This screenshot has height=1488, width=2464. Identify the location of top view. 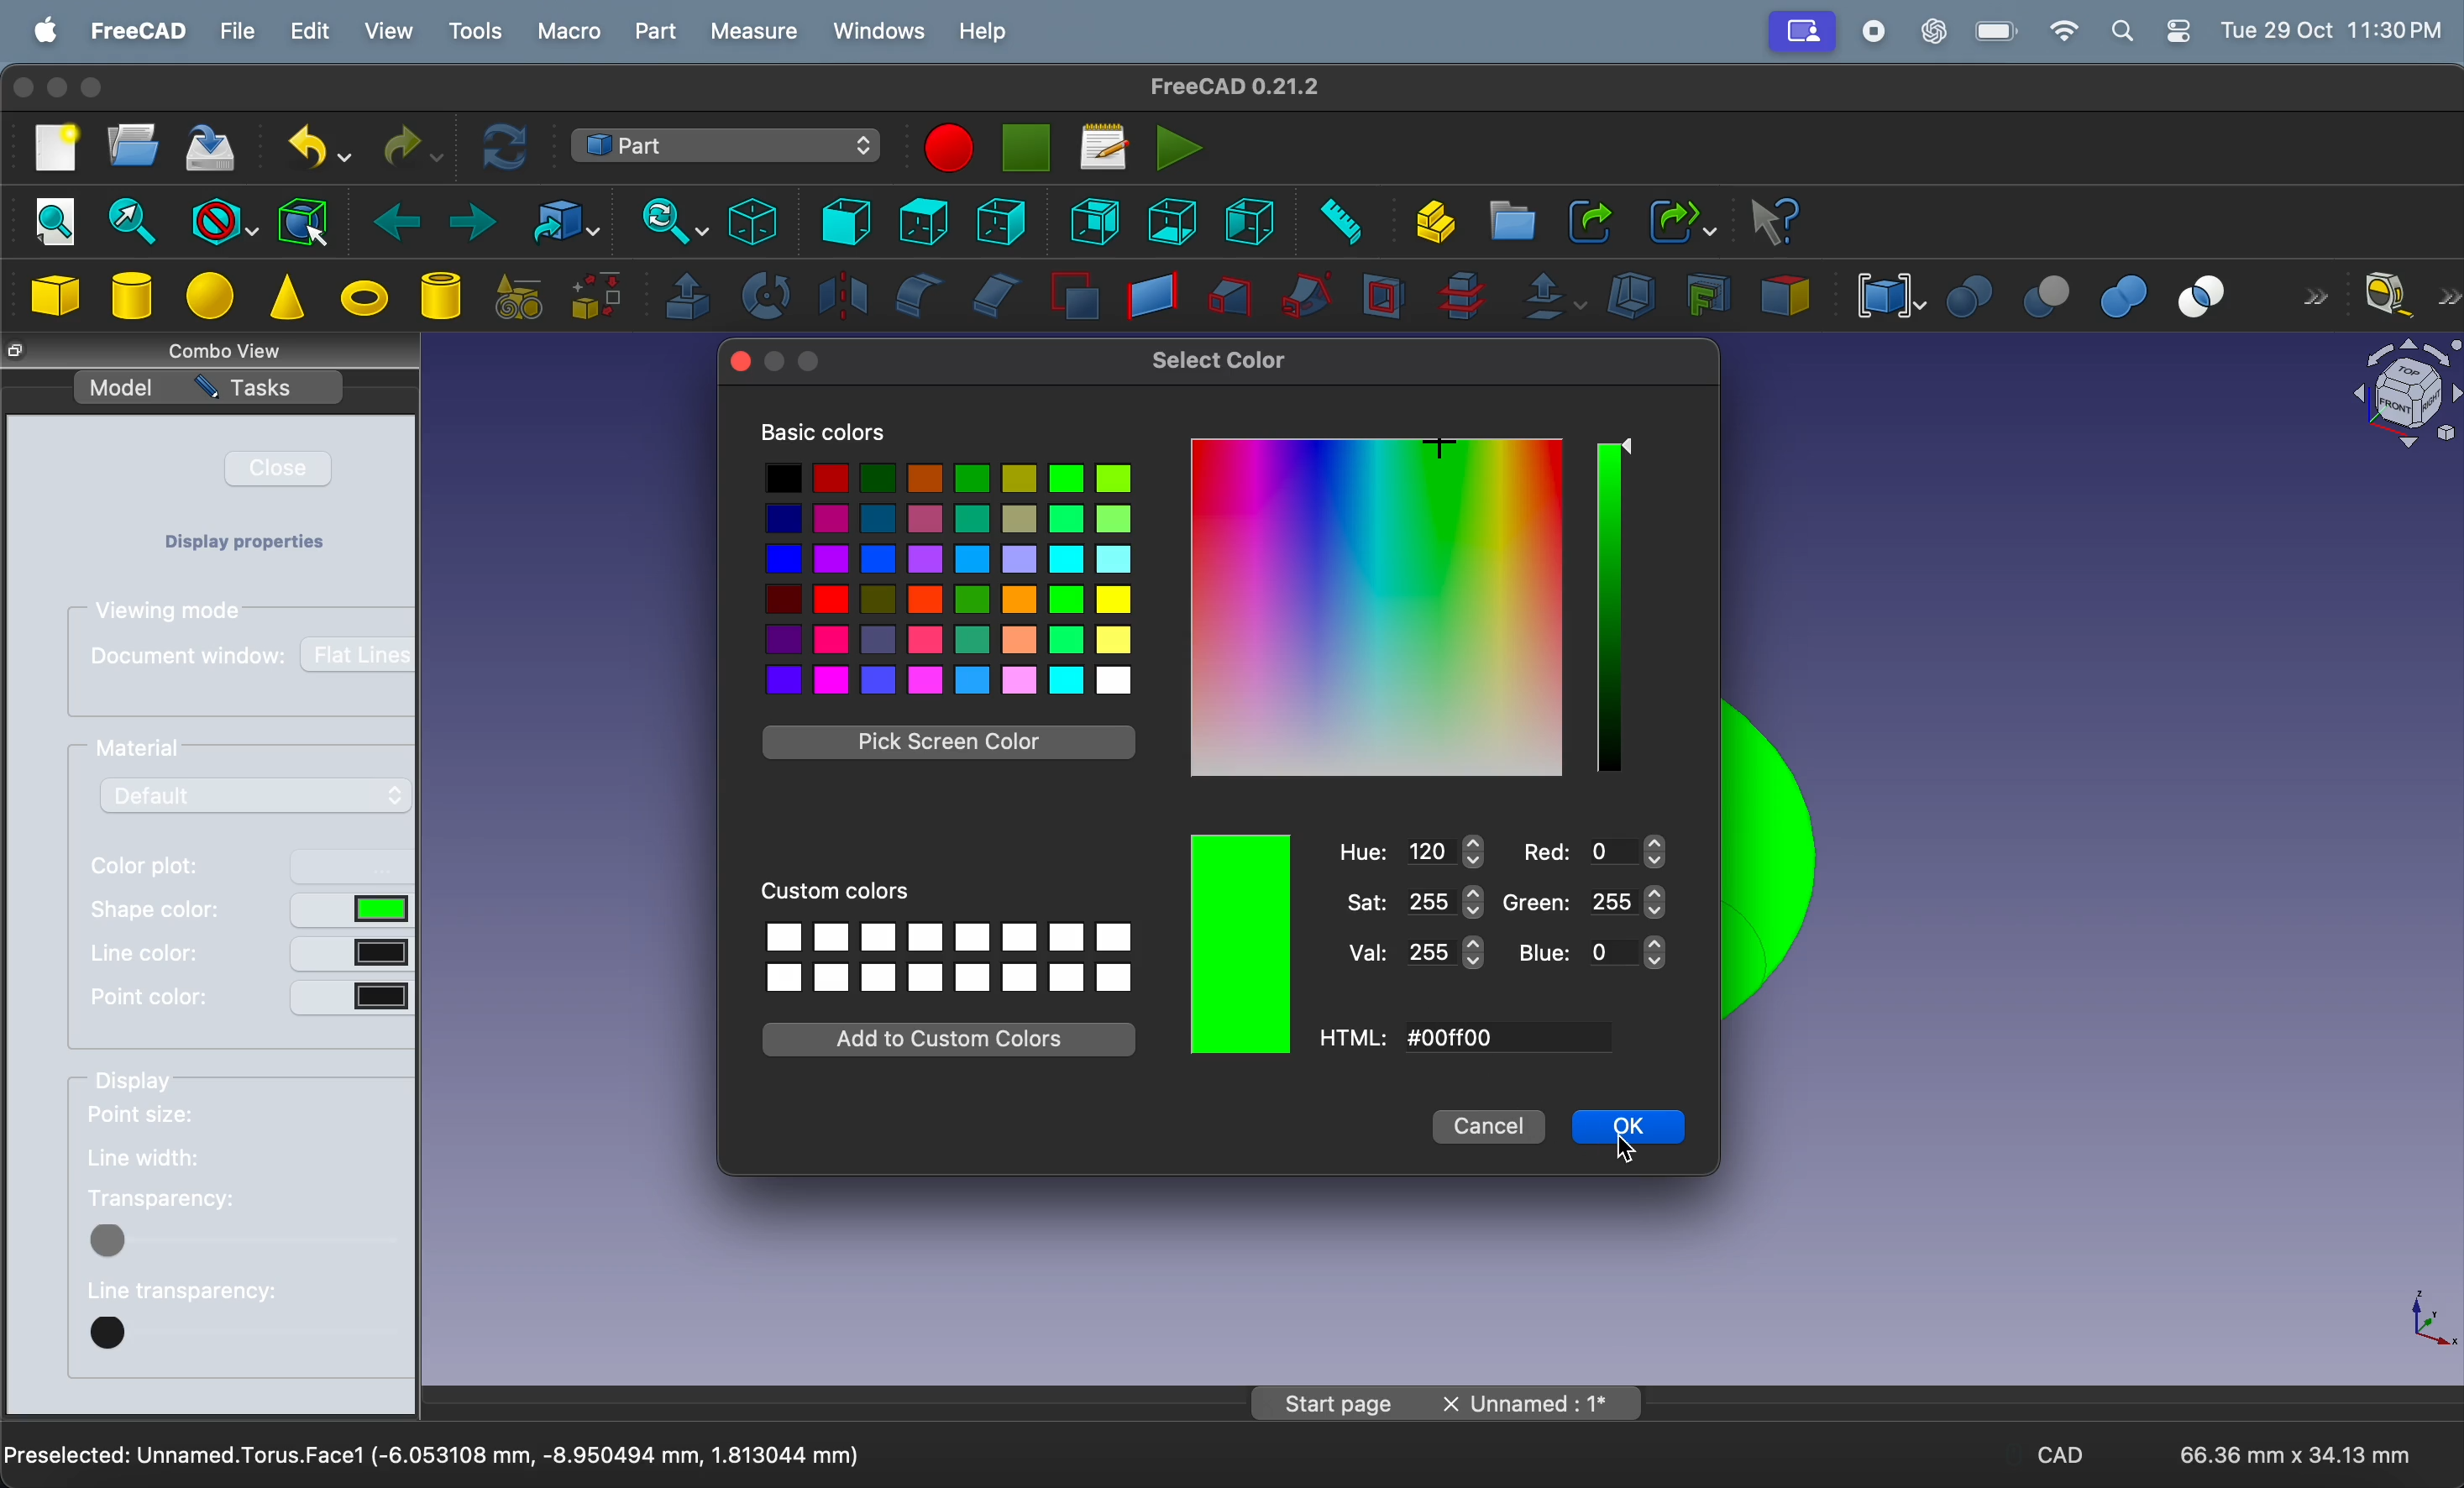
(925, 221).